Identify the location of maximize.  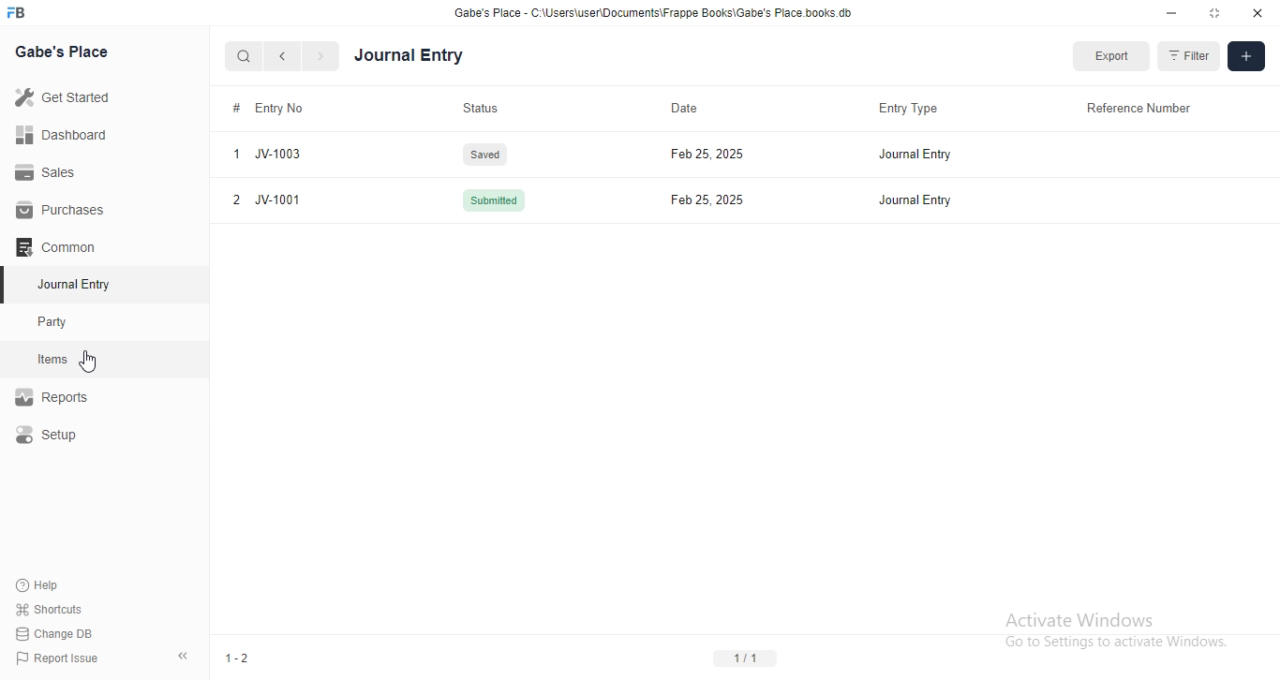
(1217, 14).